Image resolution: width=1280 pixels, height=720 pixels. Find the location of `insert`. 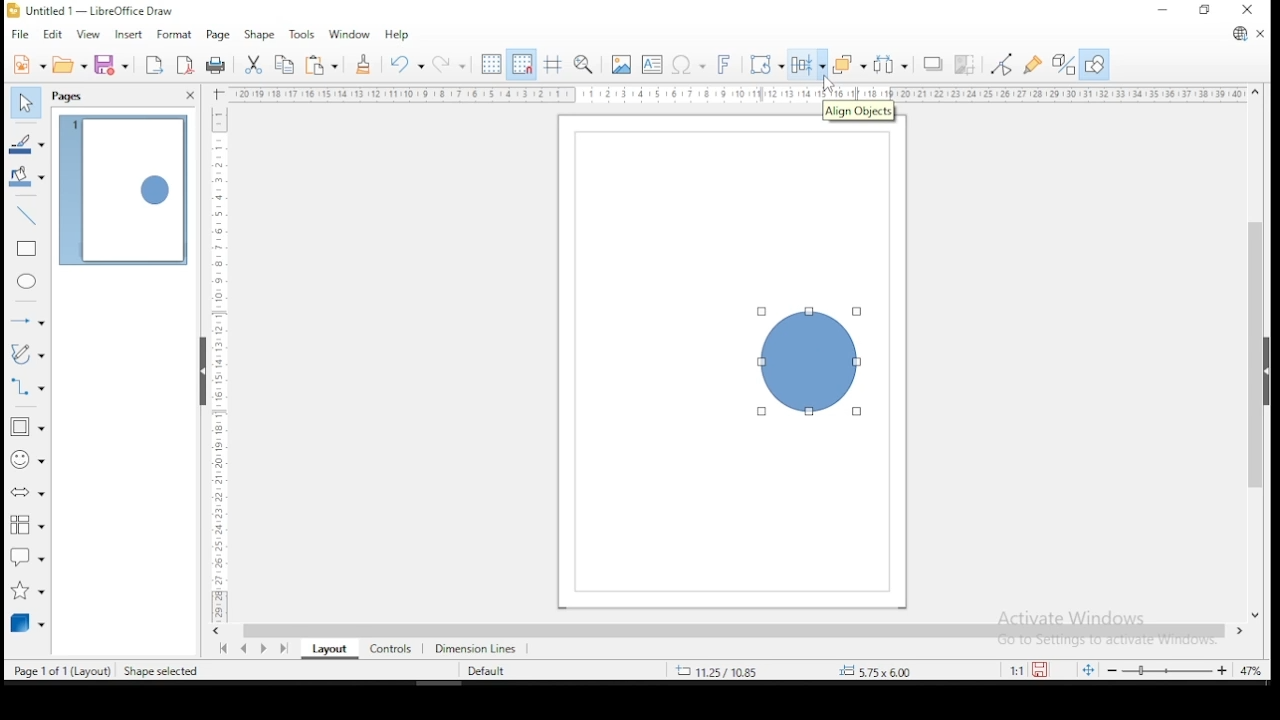

insert is located at coordinates (126, 35).